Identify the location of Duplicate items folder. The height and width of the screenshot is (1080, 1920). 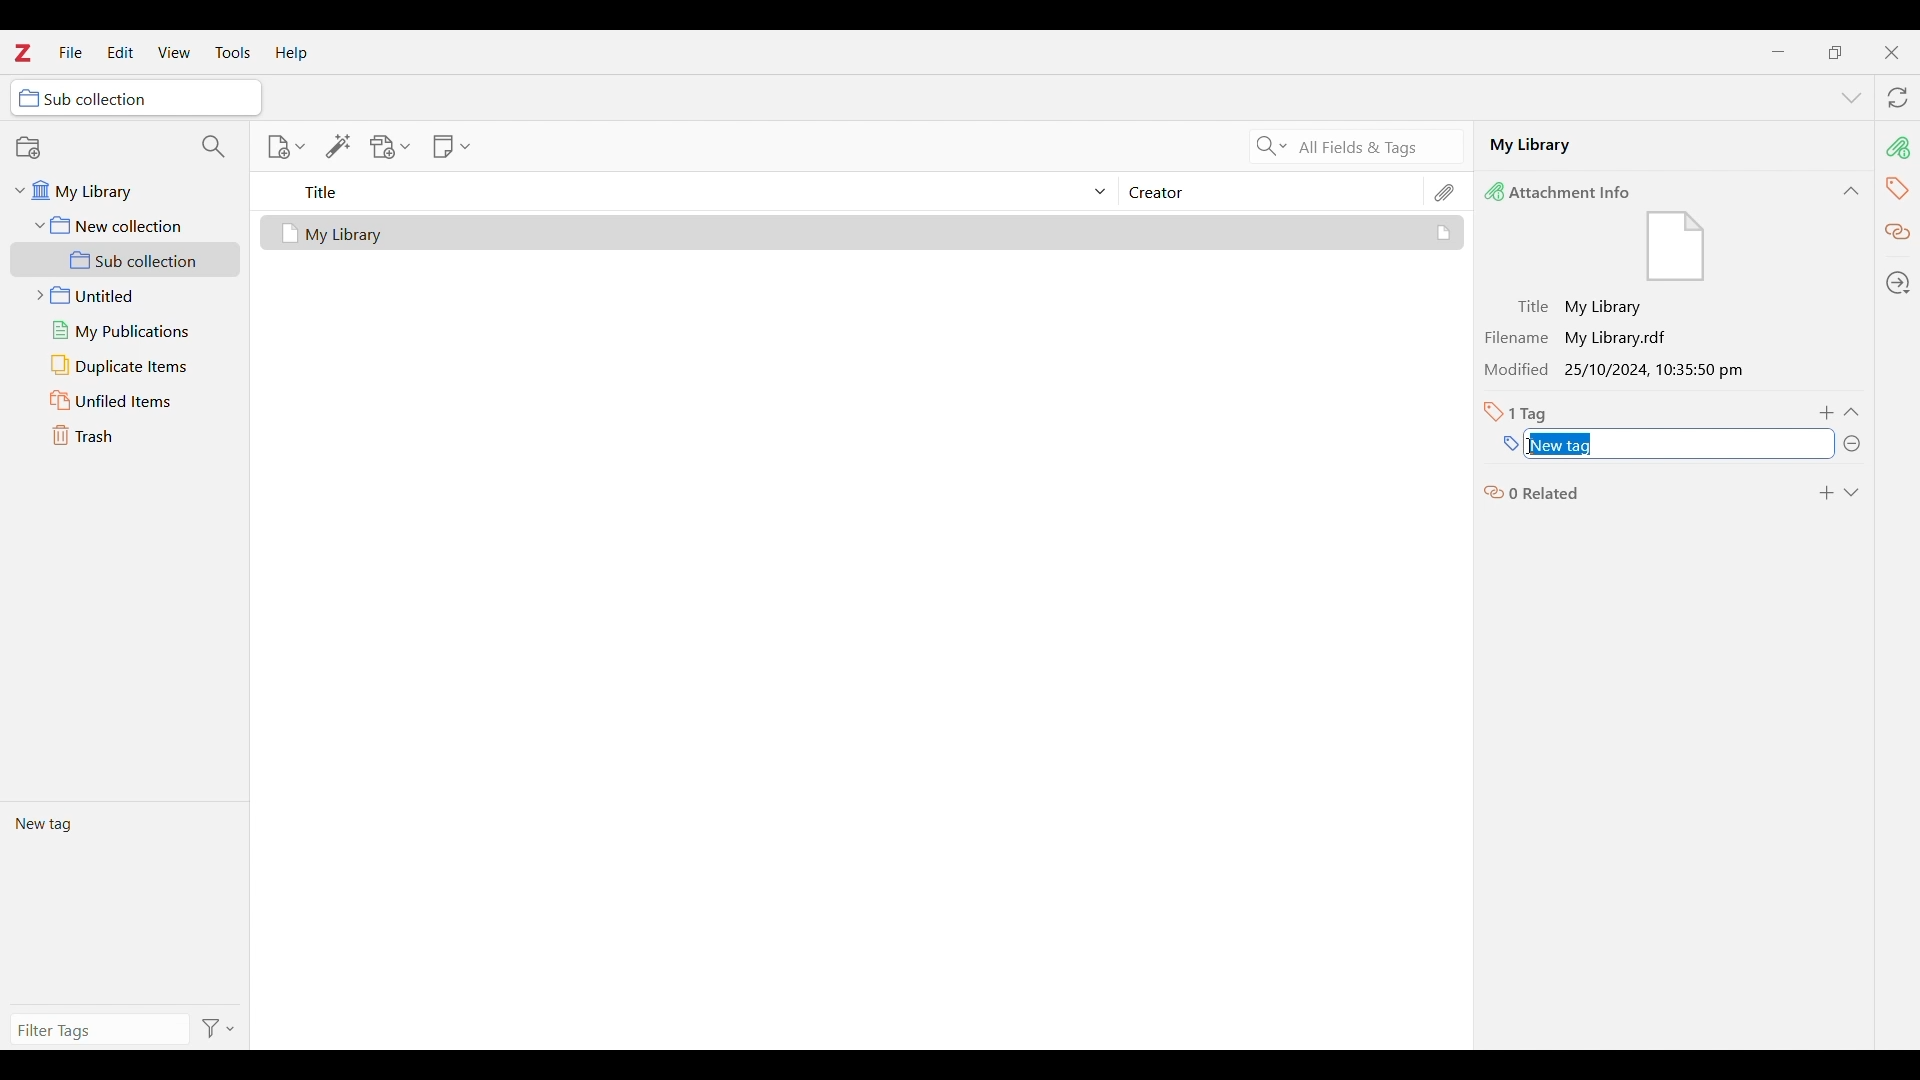
(126, 366).